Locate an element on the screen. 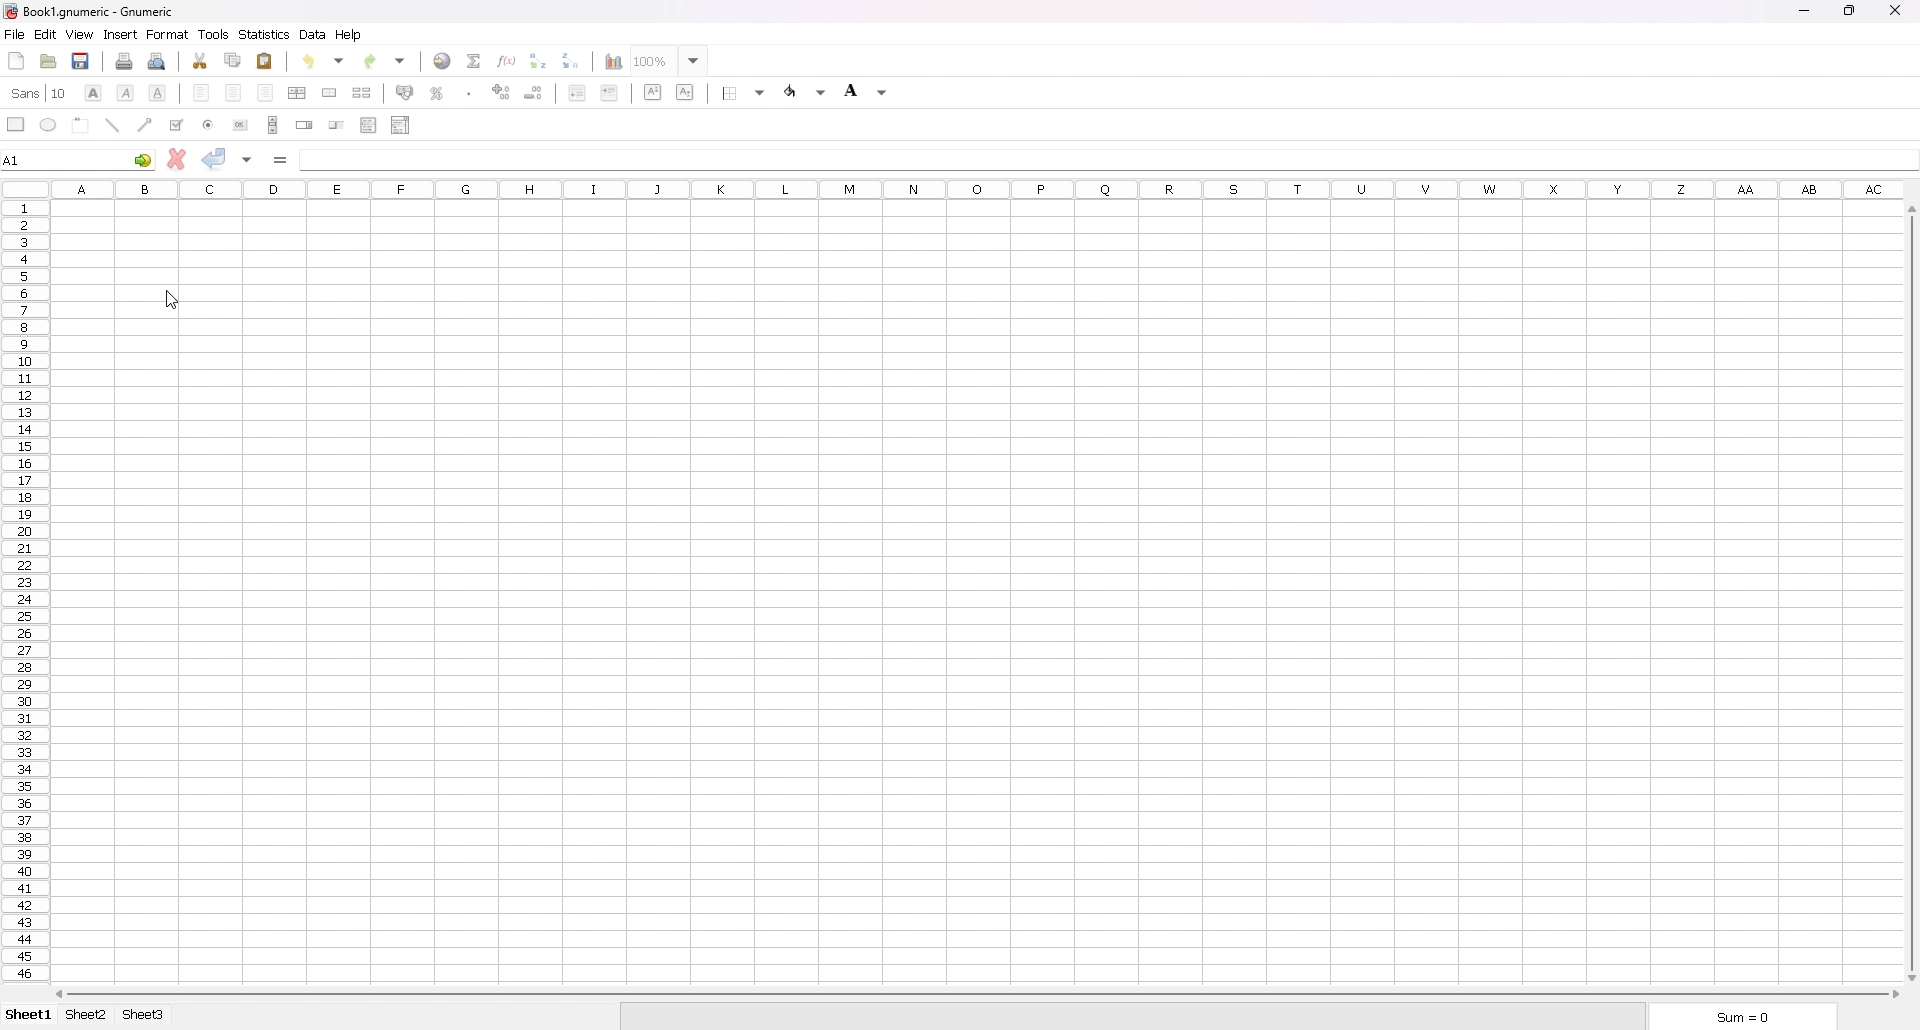 This screenshot has width=1920, height=1030. formula is located at coordinates (282, 159).